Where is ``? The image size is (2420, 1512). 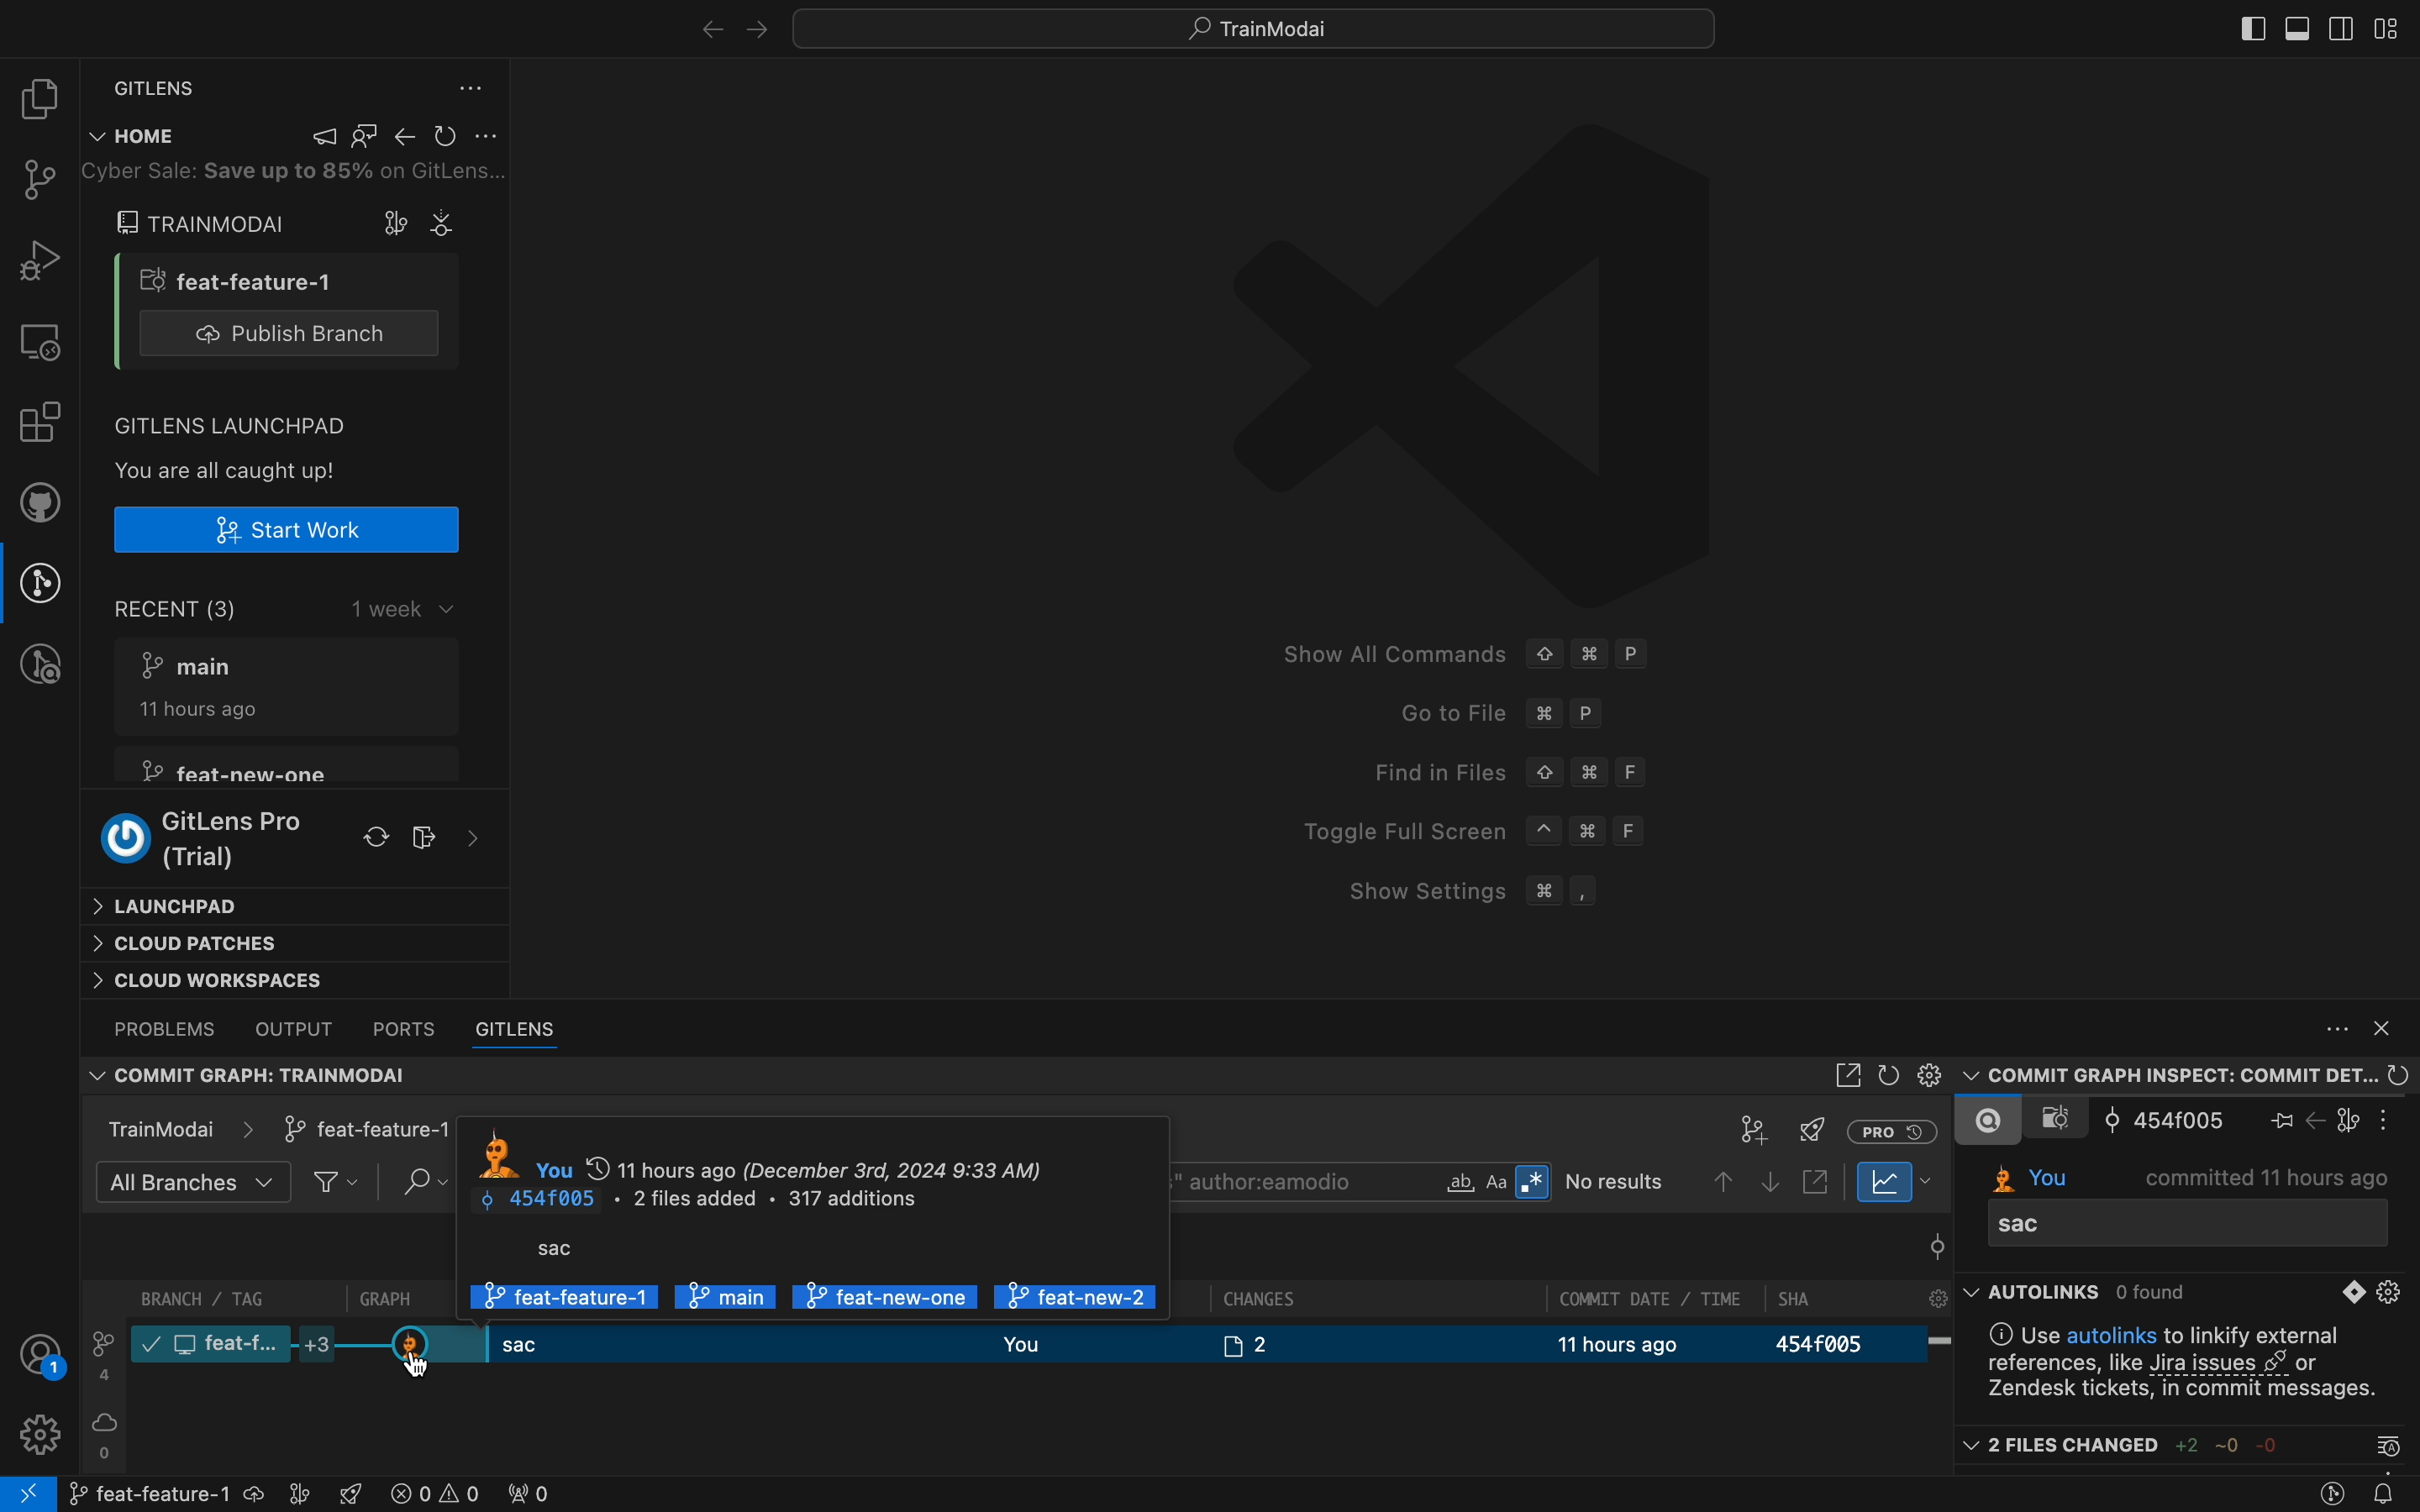
 is located at coordinates (450, 836).